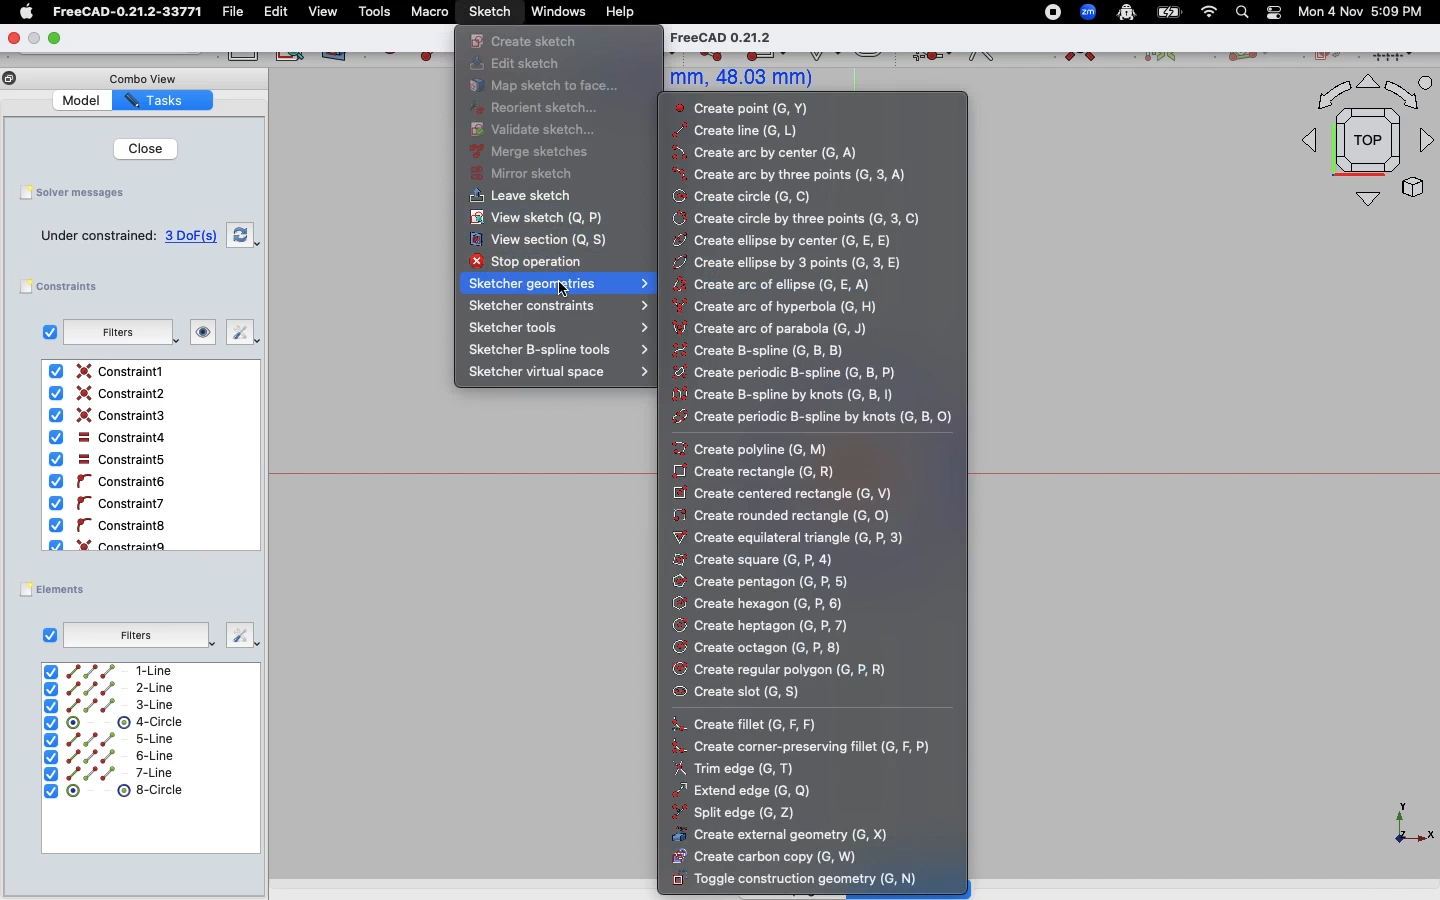  I want to click on Under constrained 3 DoF(s), so click(130, 236).